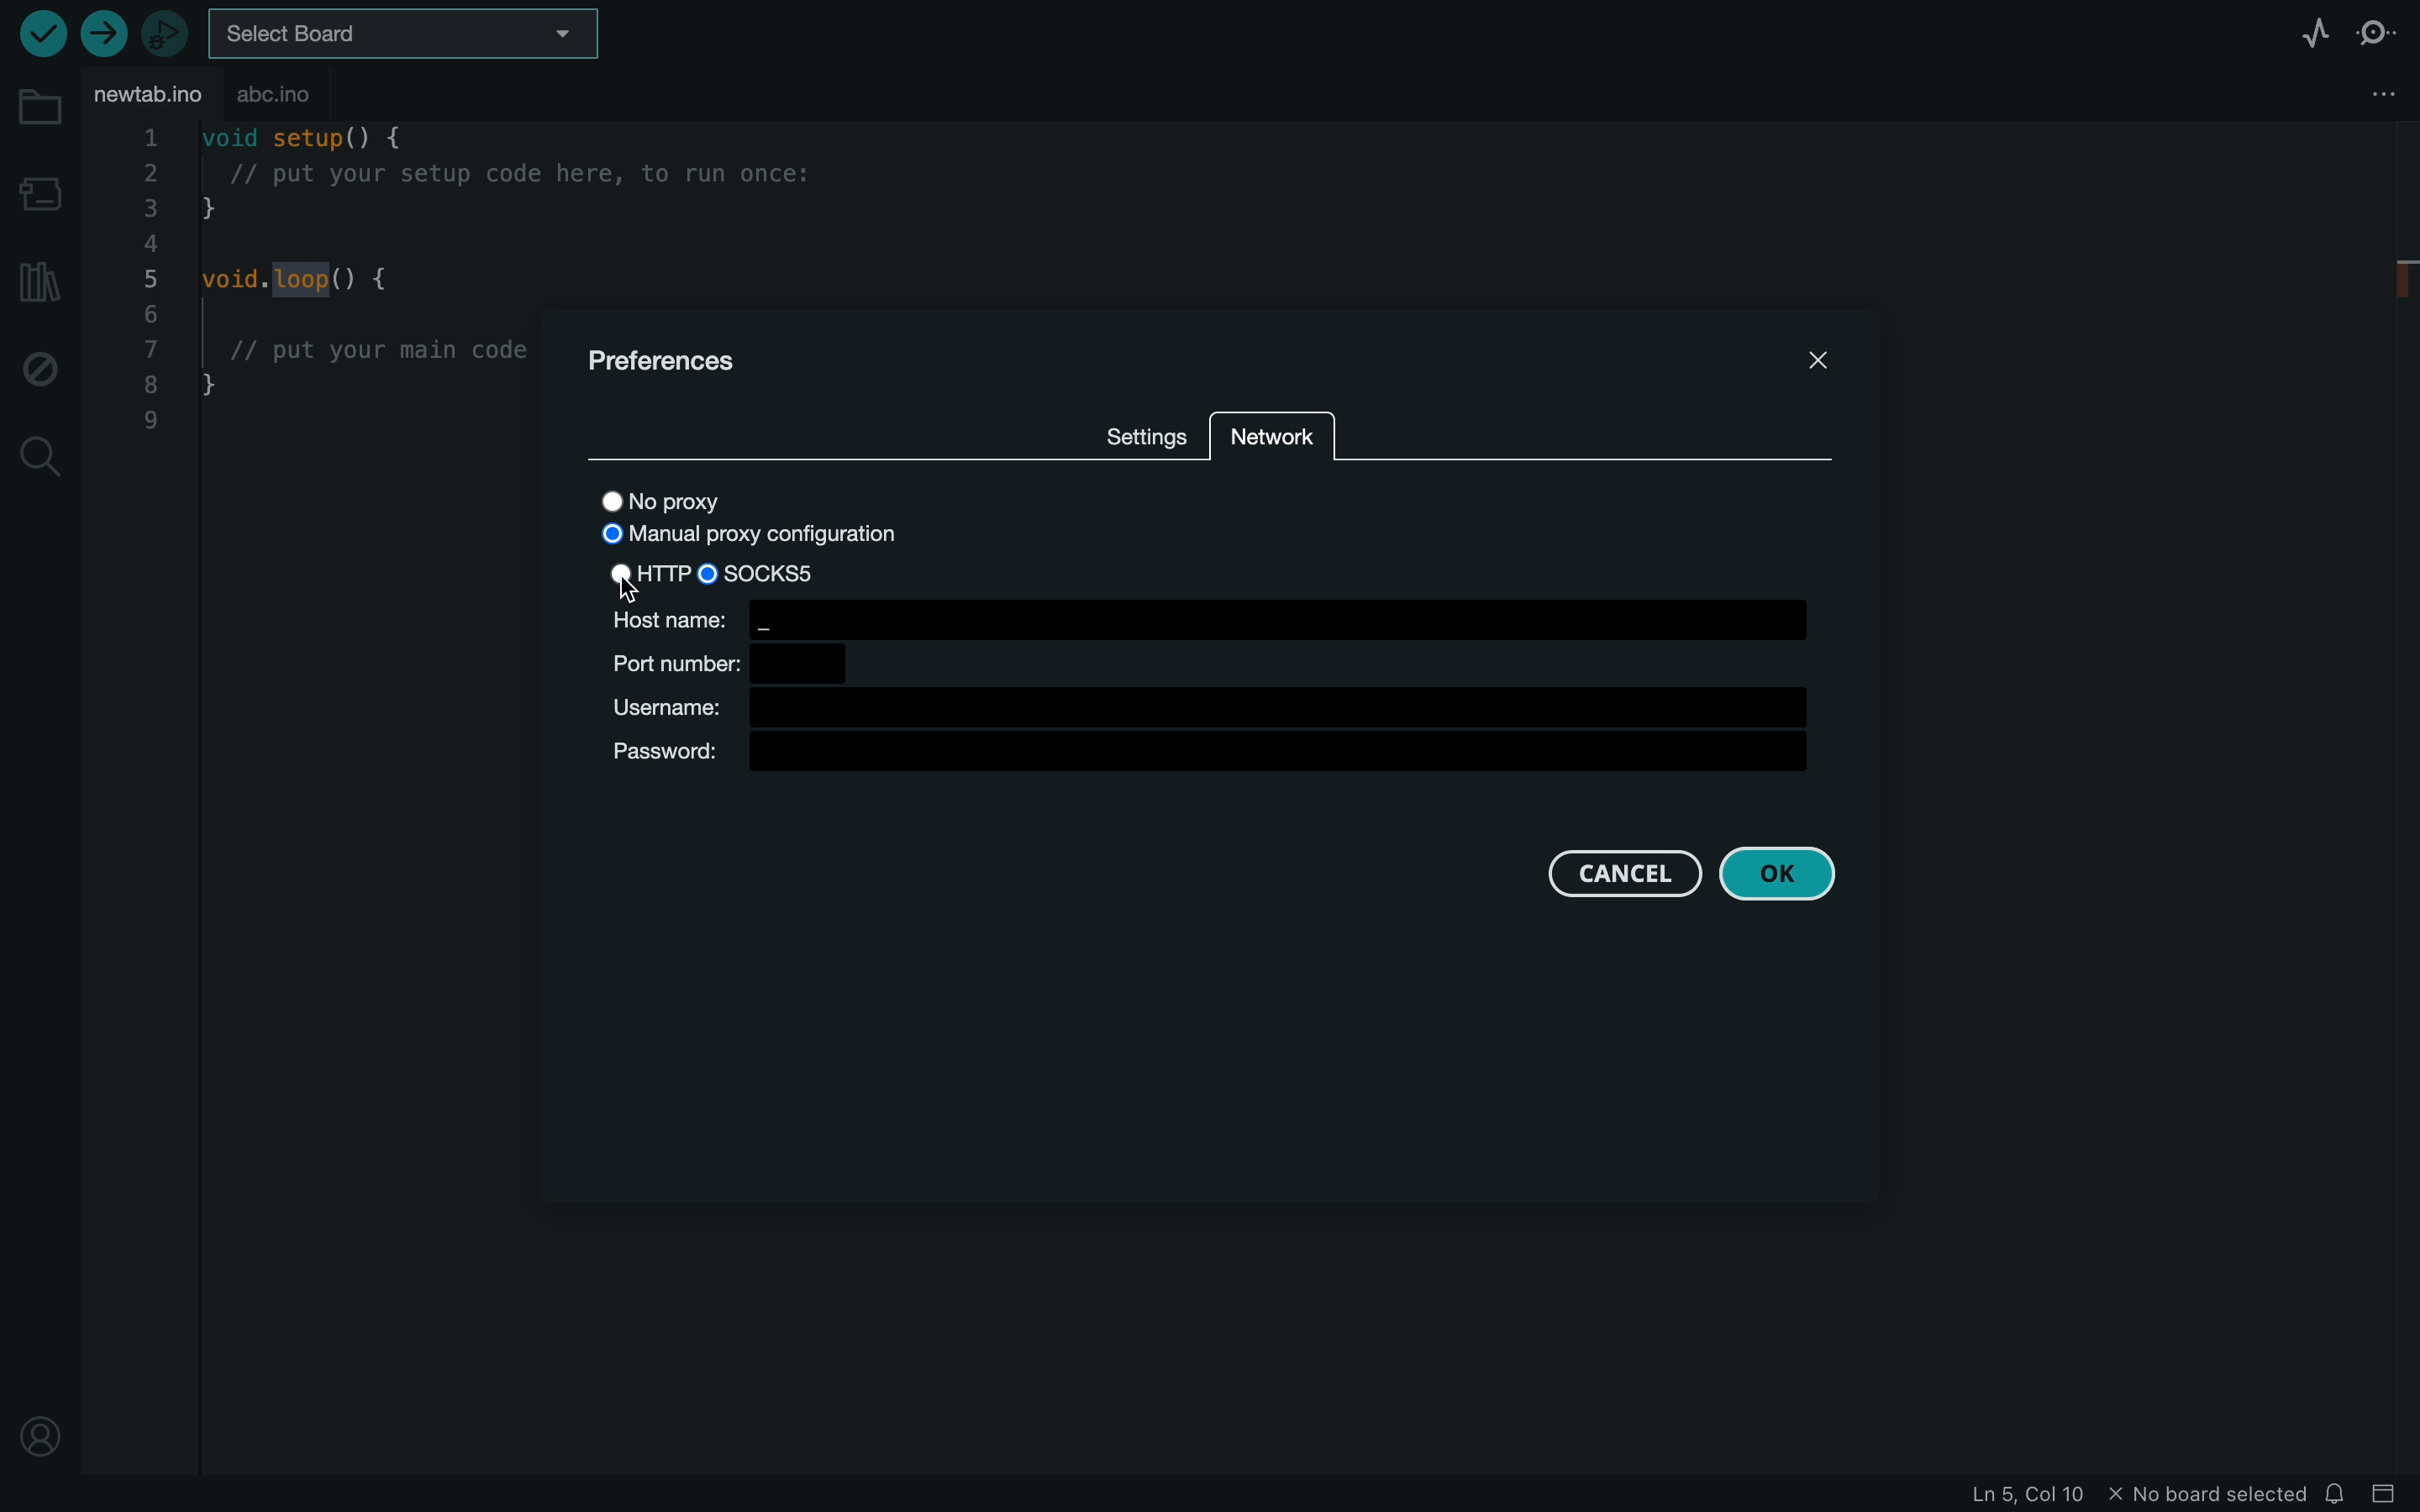 The height and width of the screenshot is (1512, 2420). What do you see at coordinates (2038, 1494) in the screenshot?
I see `file information` at bounding box center [2038, 1494].